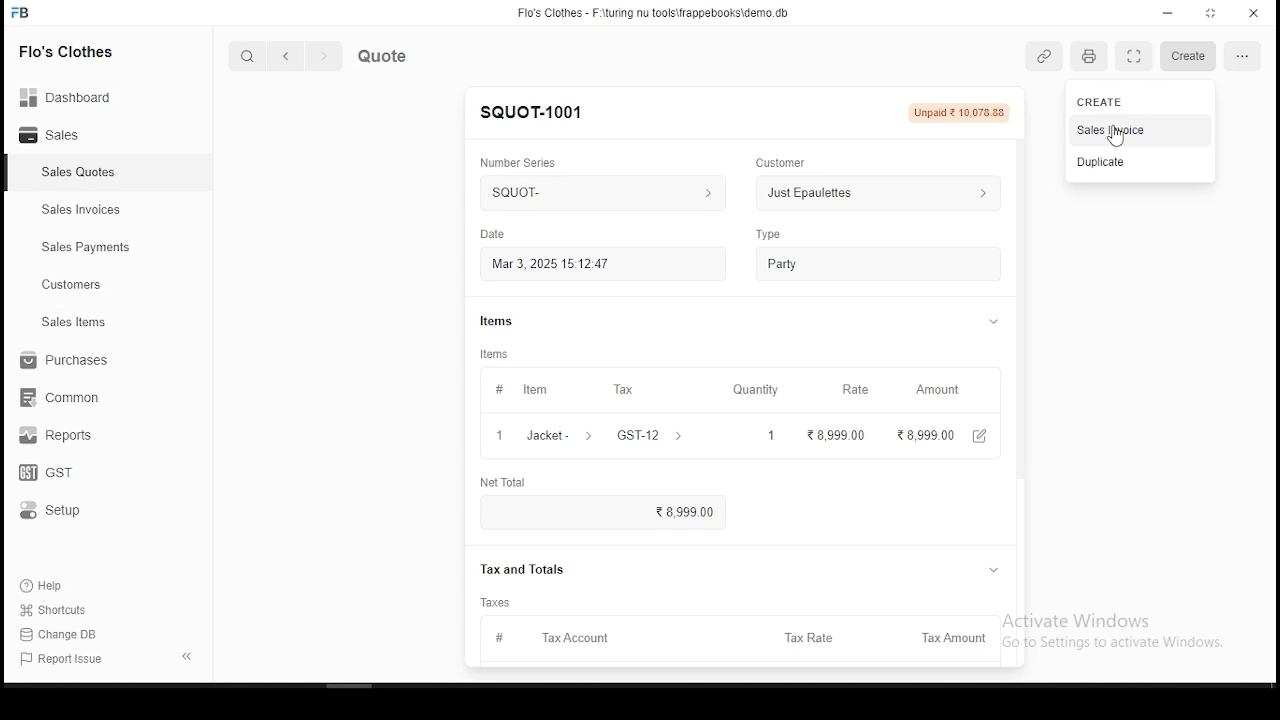 The height and width of the screenshot is (720, 1280). Describe the element at coordinates (81, 247) in the screenshot. I see `sales payment` at that location.